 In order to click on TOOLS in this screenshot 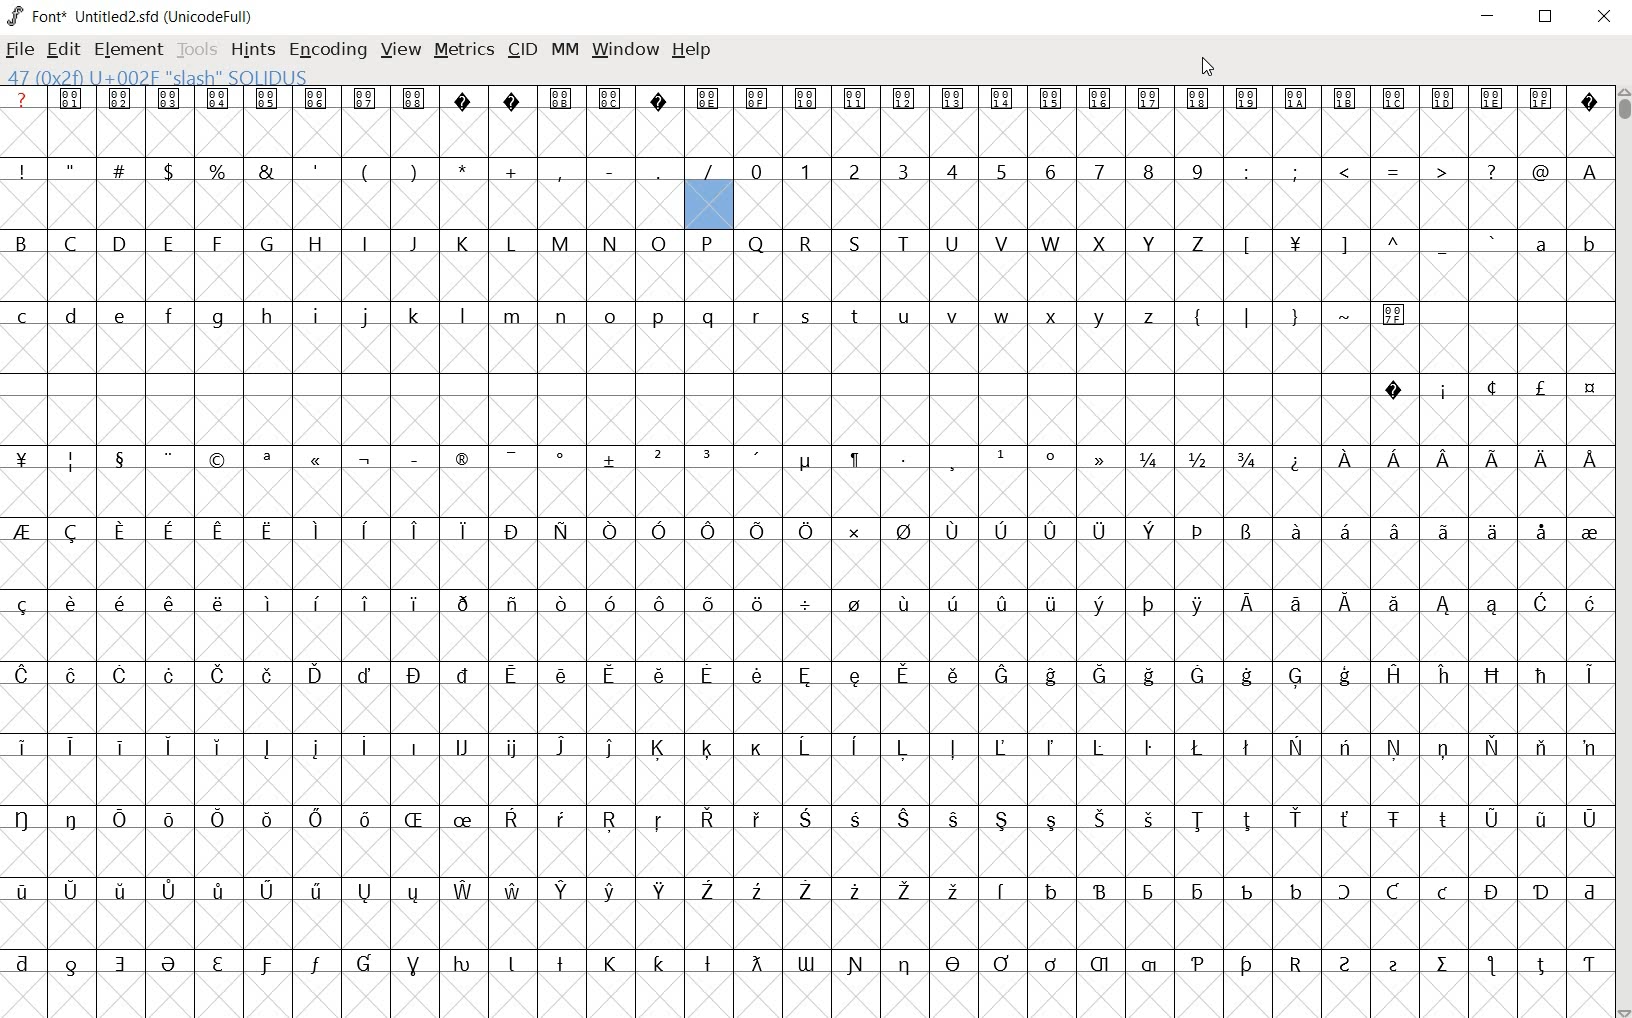, I will do `click(196, 51)`.